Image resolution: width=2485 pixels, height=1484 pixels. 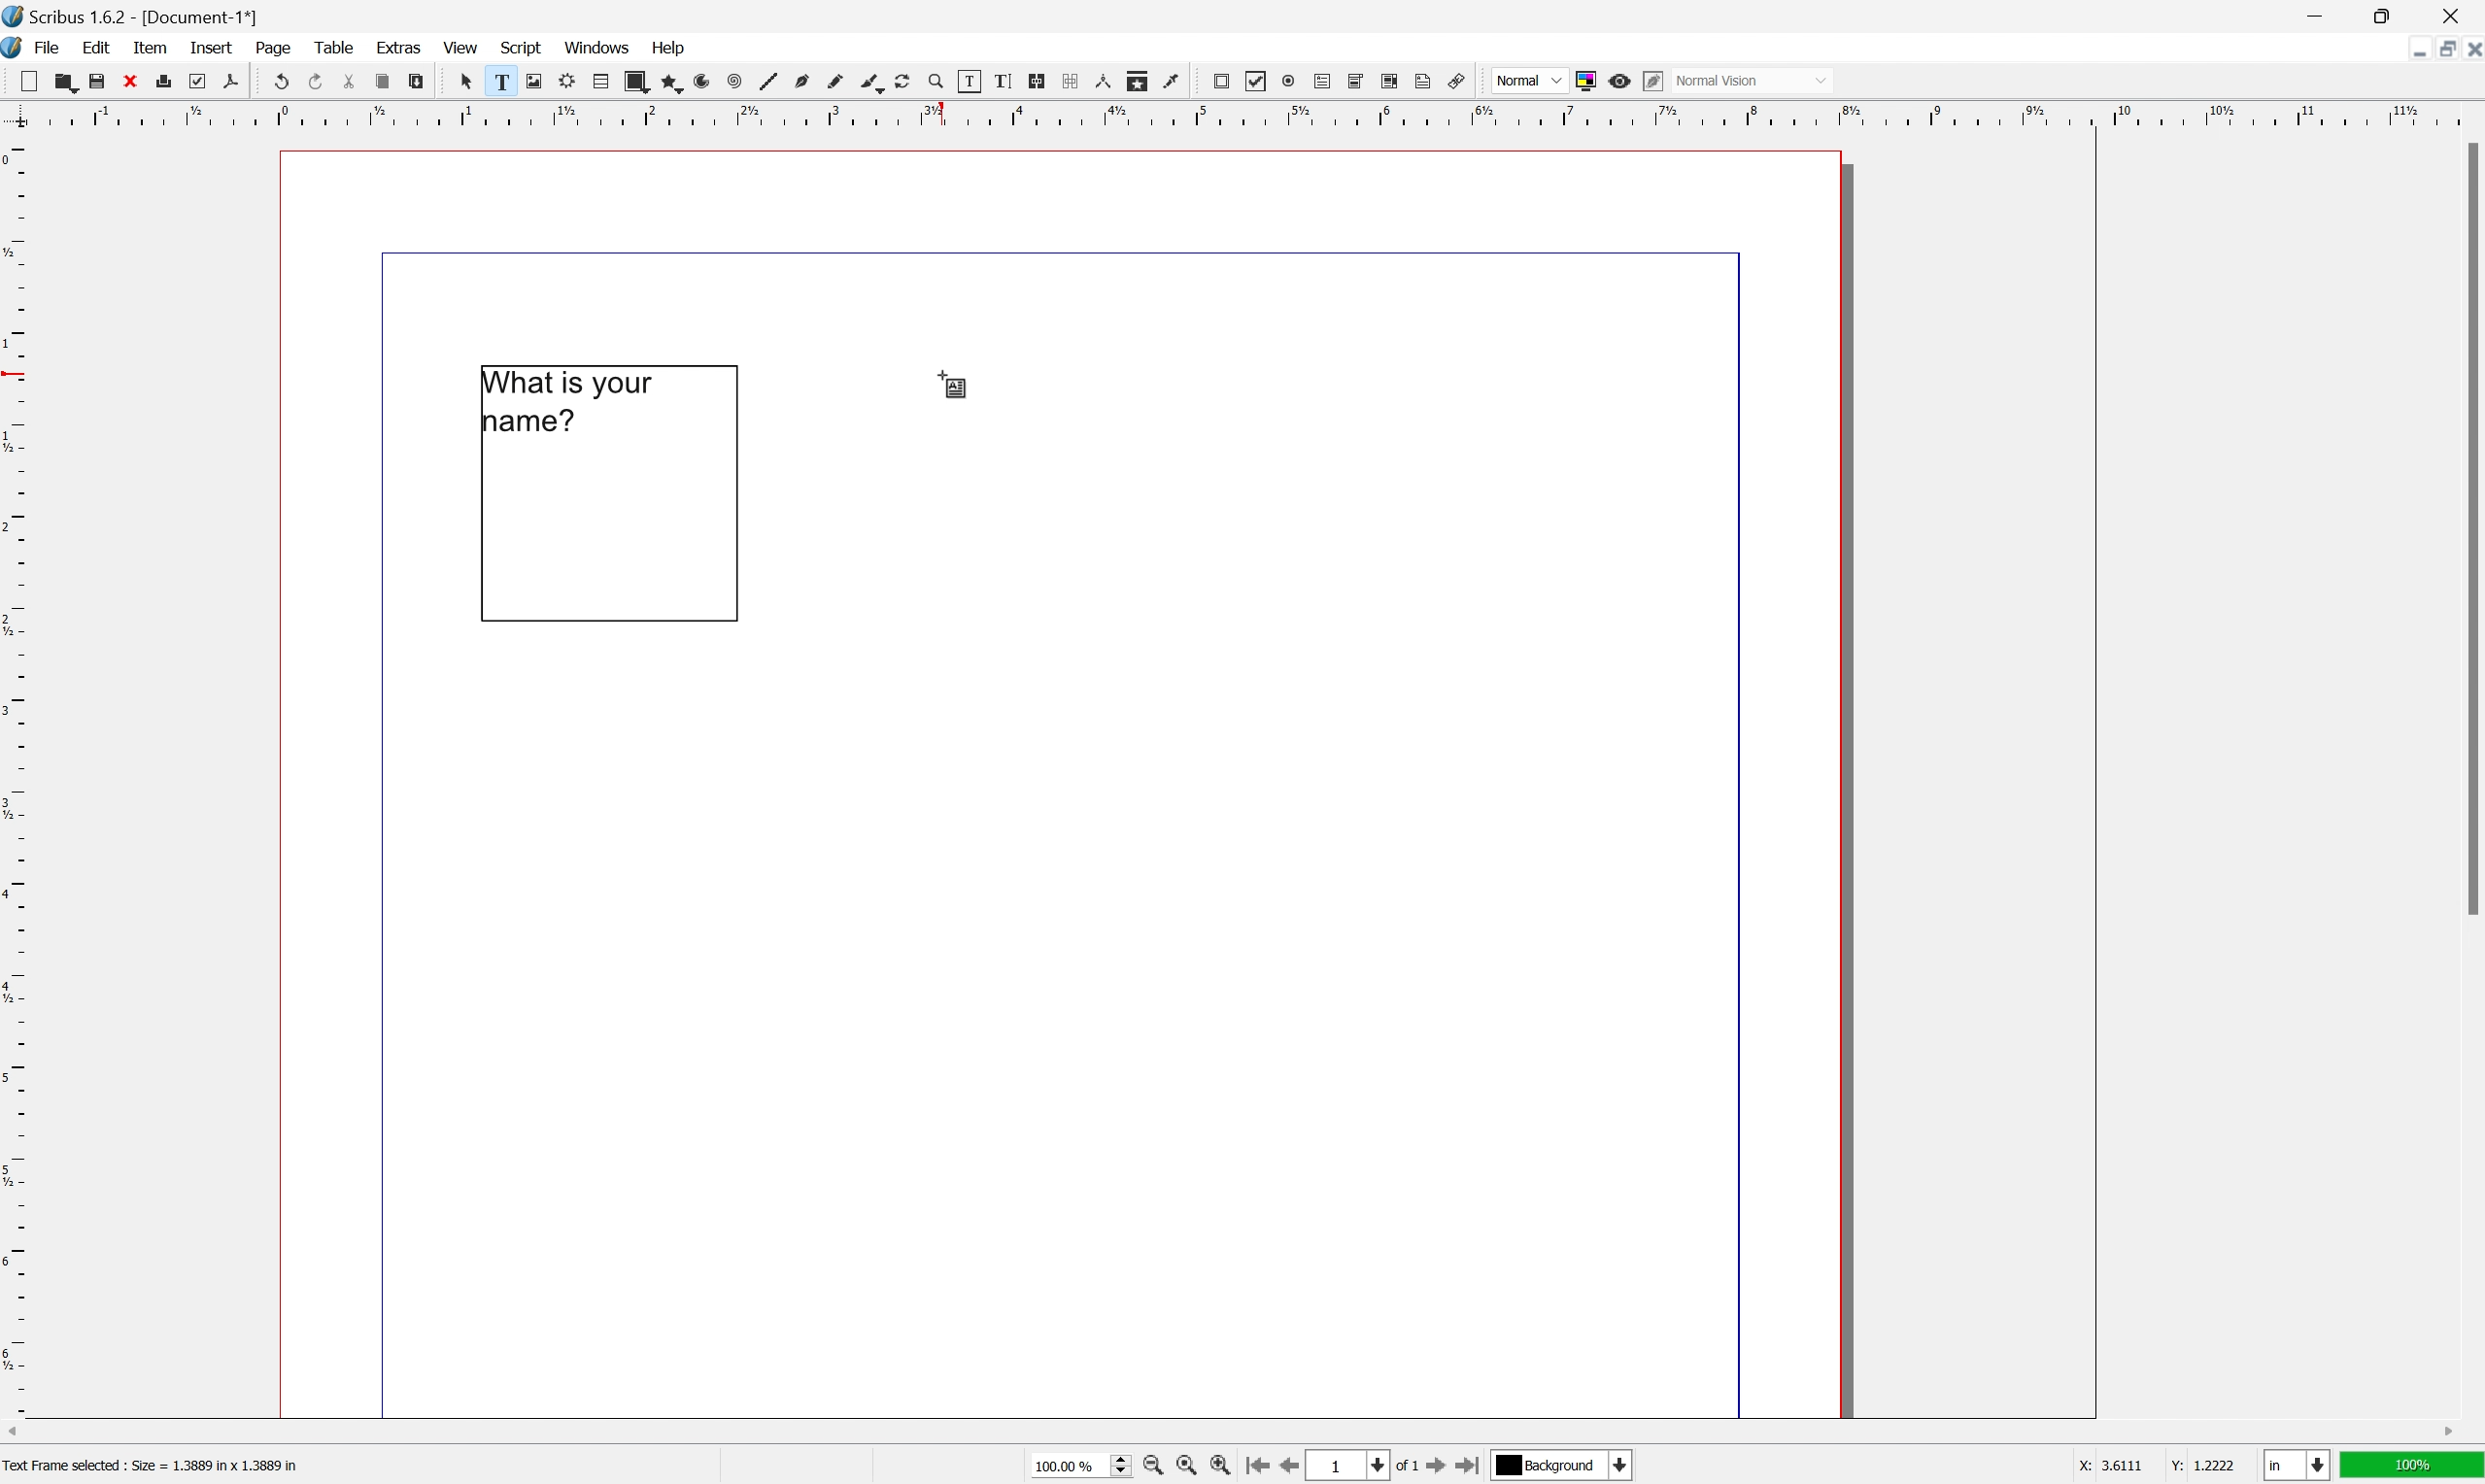 What do you see at coordinates (464, 81) in the screenshot?
I see `cursor` at bounding box center [464, 81].